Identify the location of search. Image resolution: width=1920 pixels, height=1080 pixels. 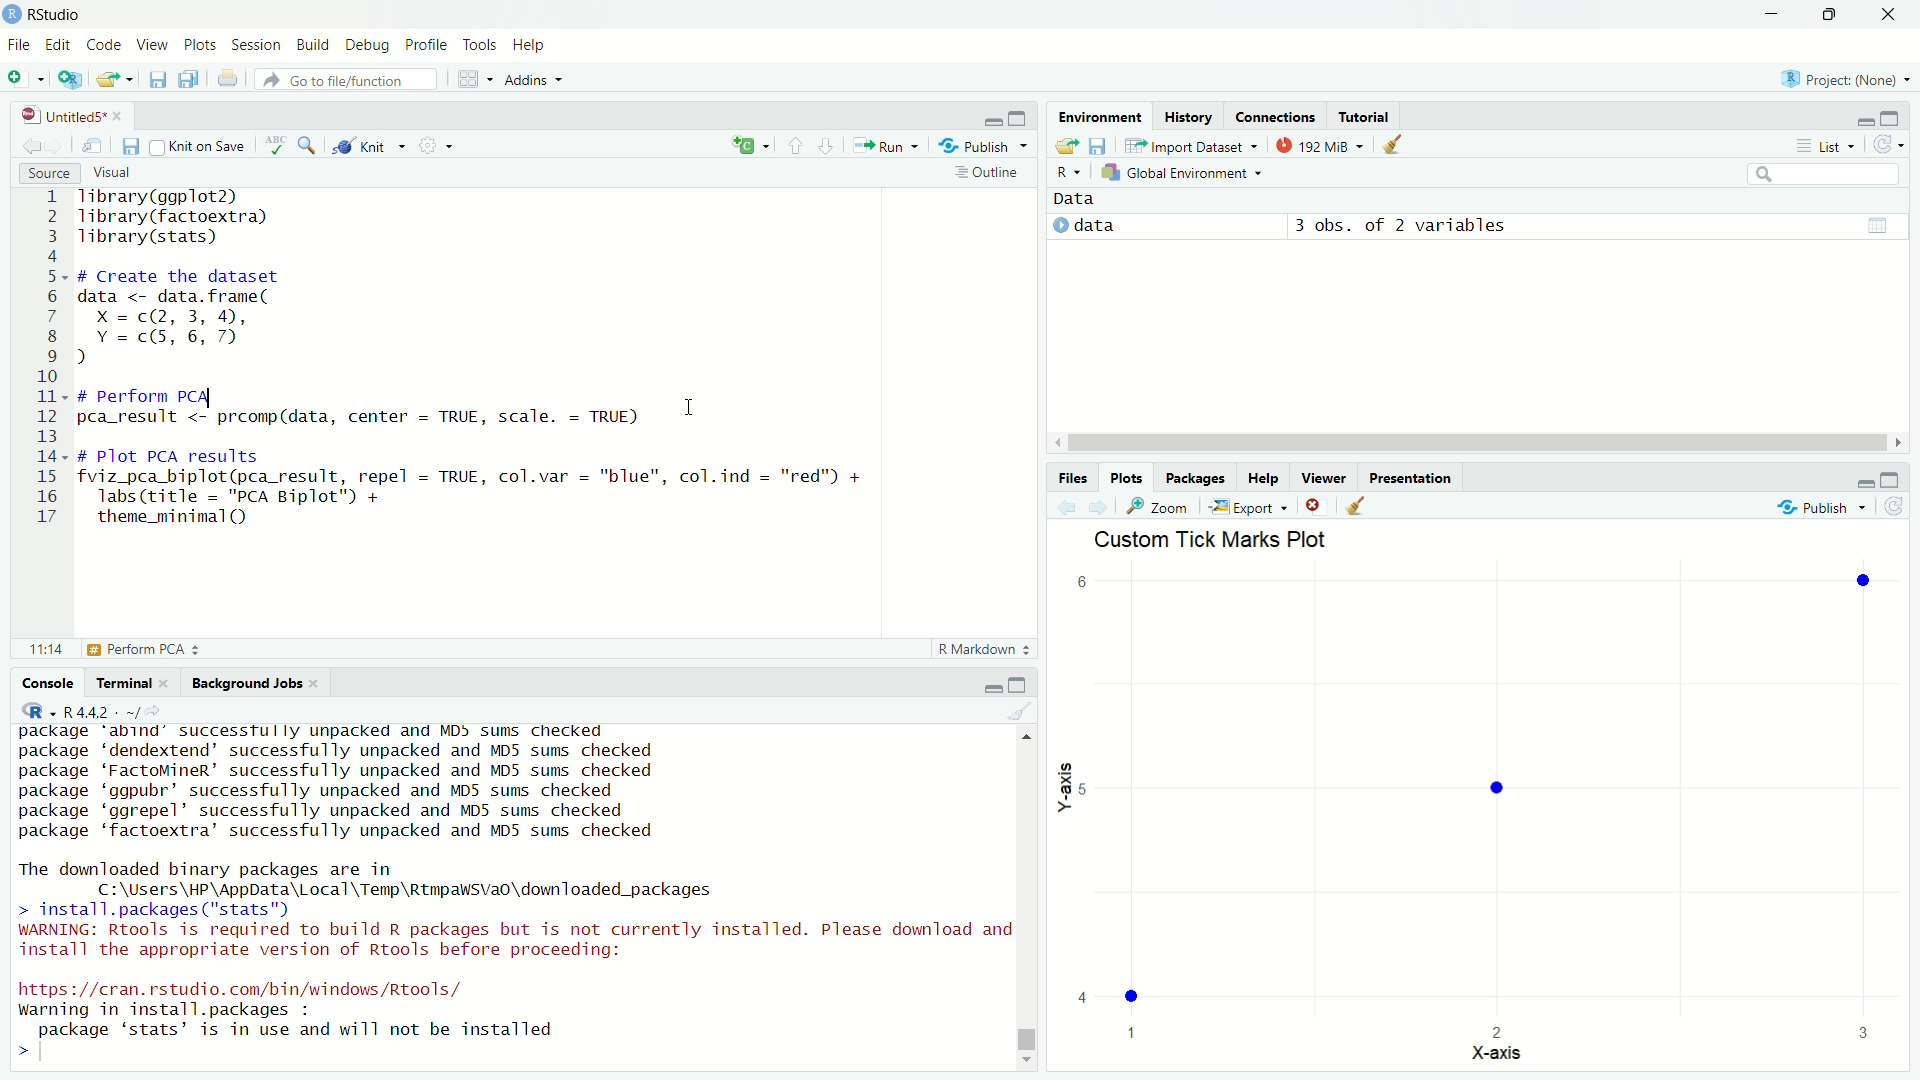
(1826, 174).